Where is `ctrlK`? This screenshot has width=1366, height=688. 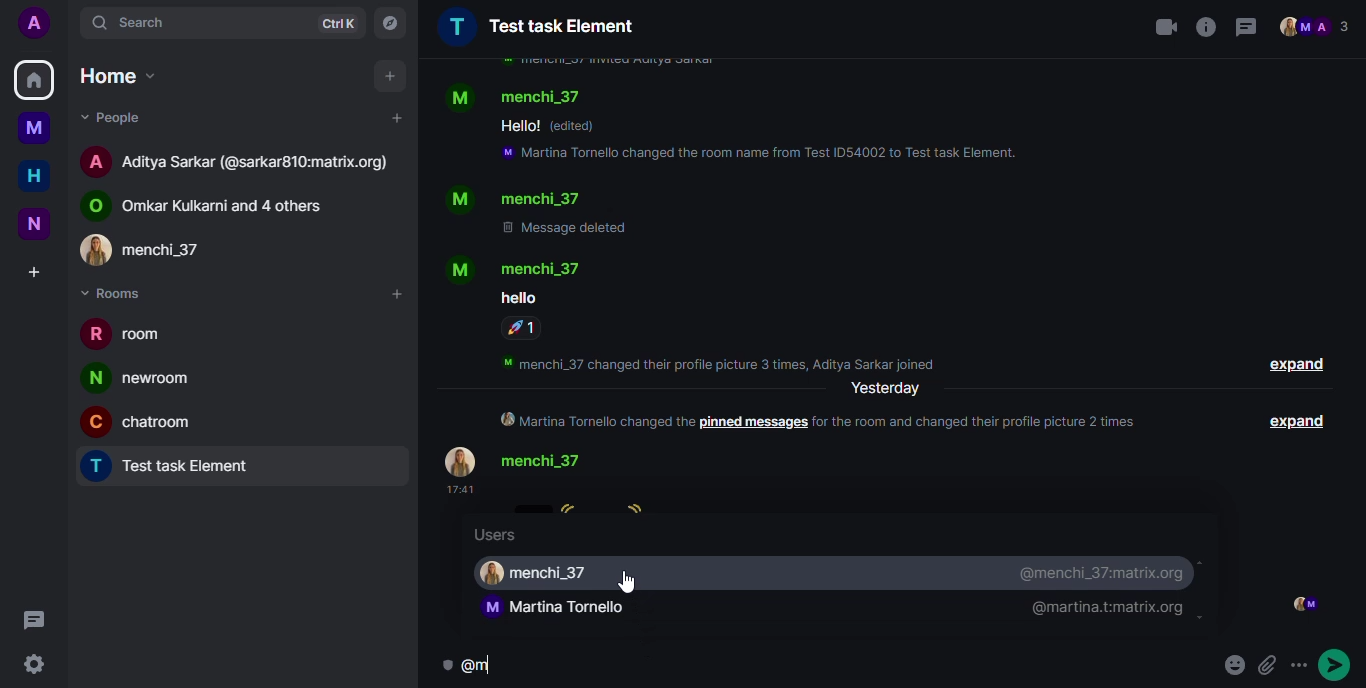
ctrlK is located at coordinates (333, 22).